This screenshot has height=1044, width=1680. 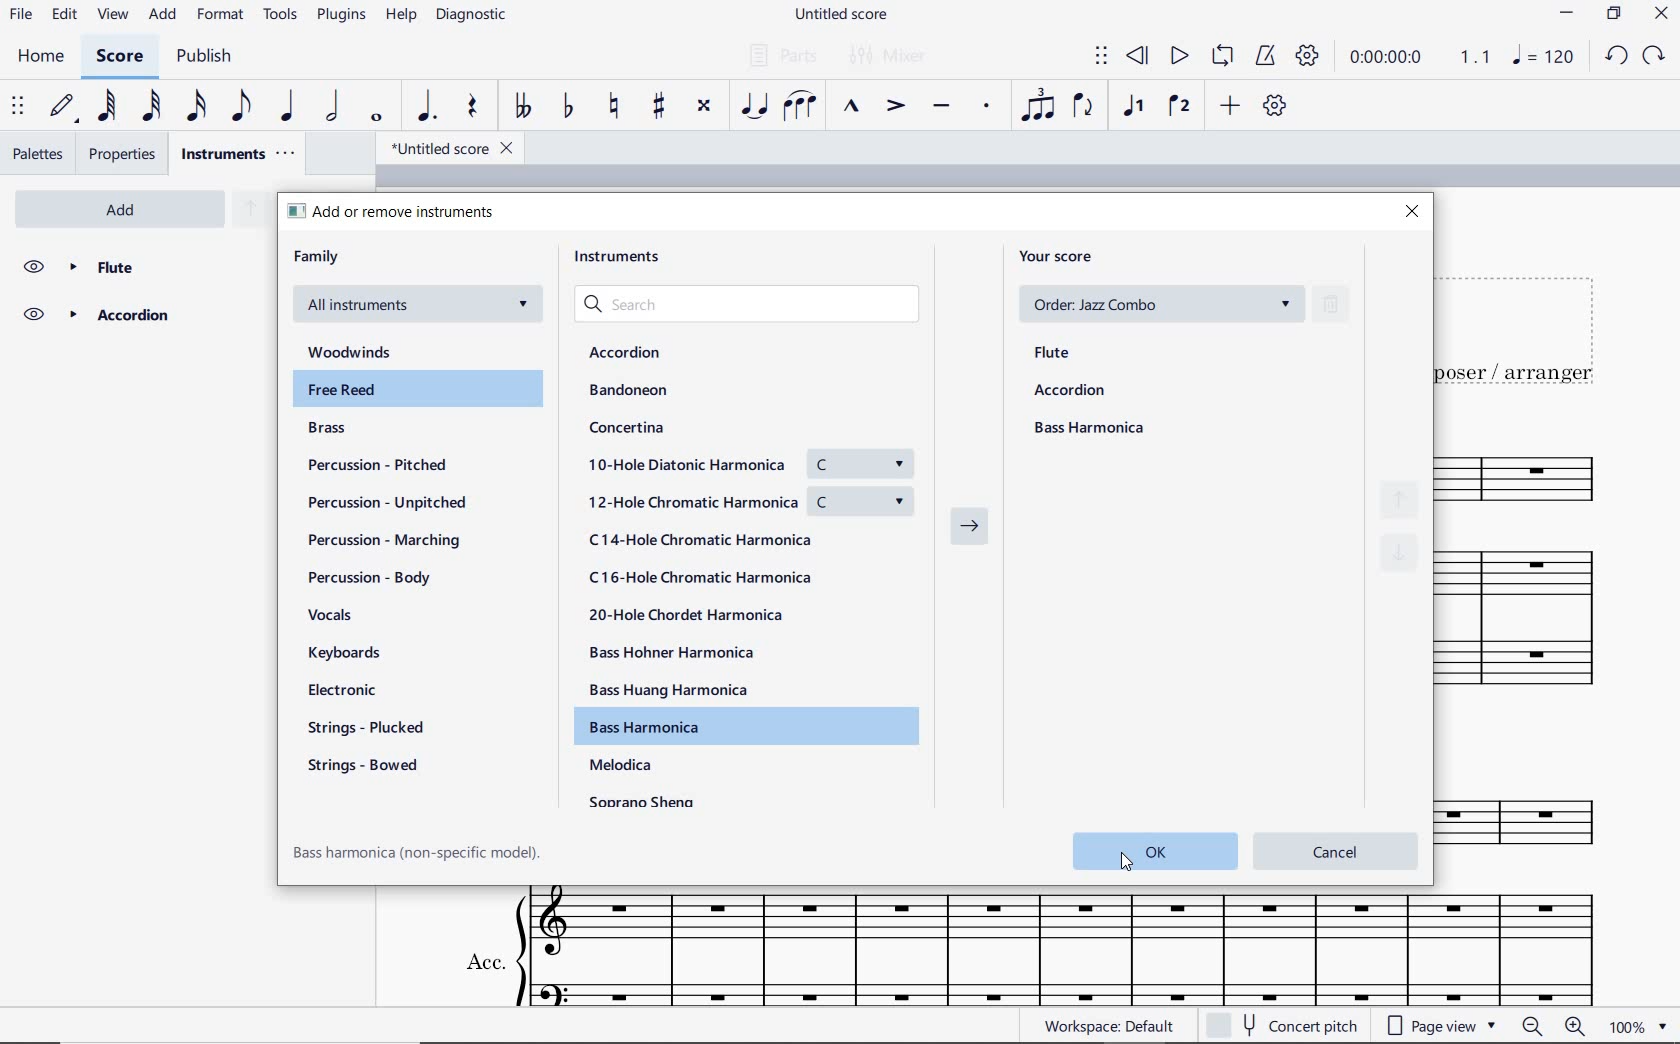 I want to click on 32nd note, so click(x=150, y=107).